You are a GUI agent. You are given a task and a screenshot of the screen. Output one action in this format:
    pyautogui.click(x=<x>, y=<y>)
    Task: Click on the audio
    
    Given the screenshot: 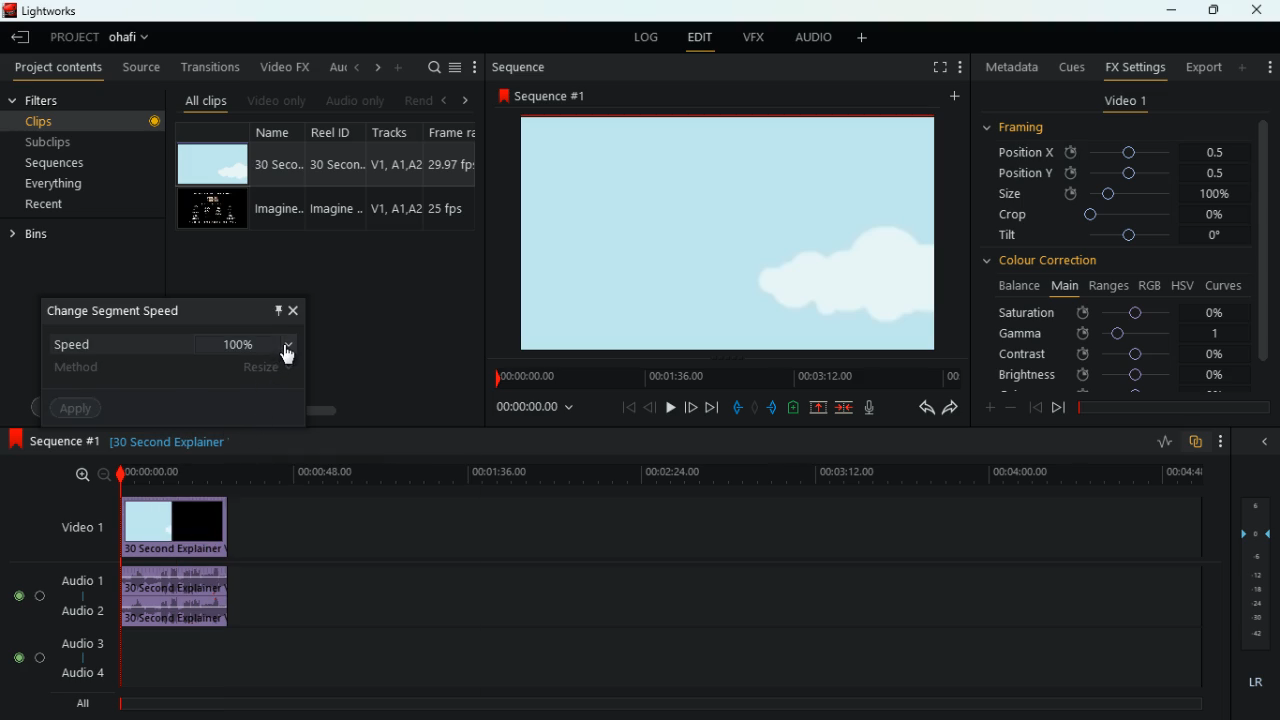 What is the action you would take?
    pyautogui.click(x=176, y=596)
    